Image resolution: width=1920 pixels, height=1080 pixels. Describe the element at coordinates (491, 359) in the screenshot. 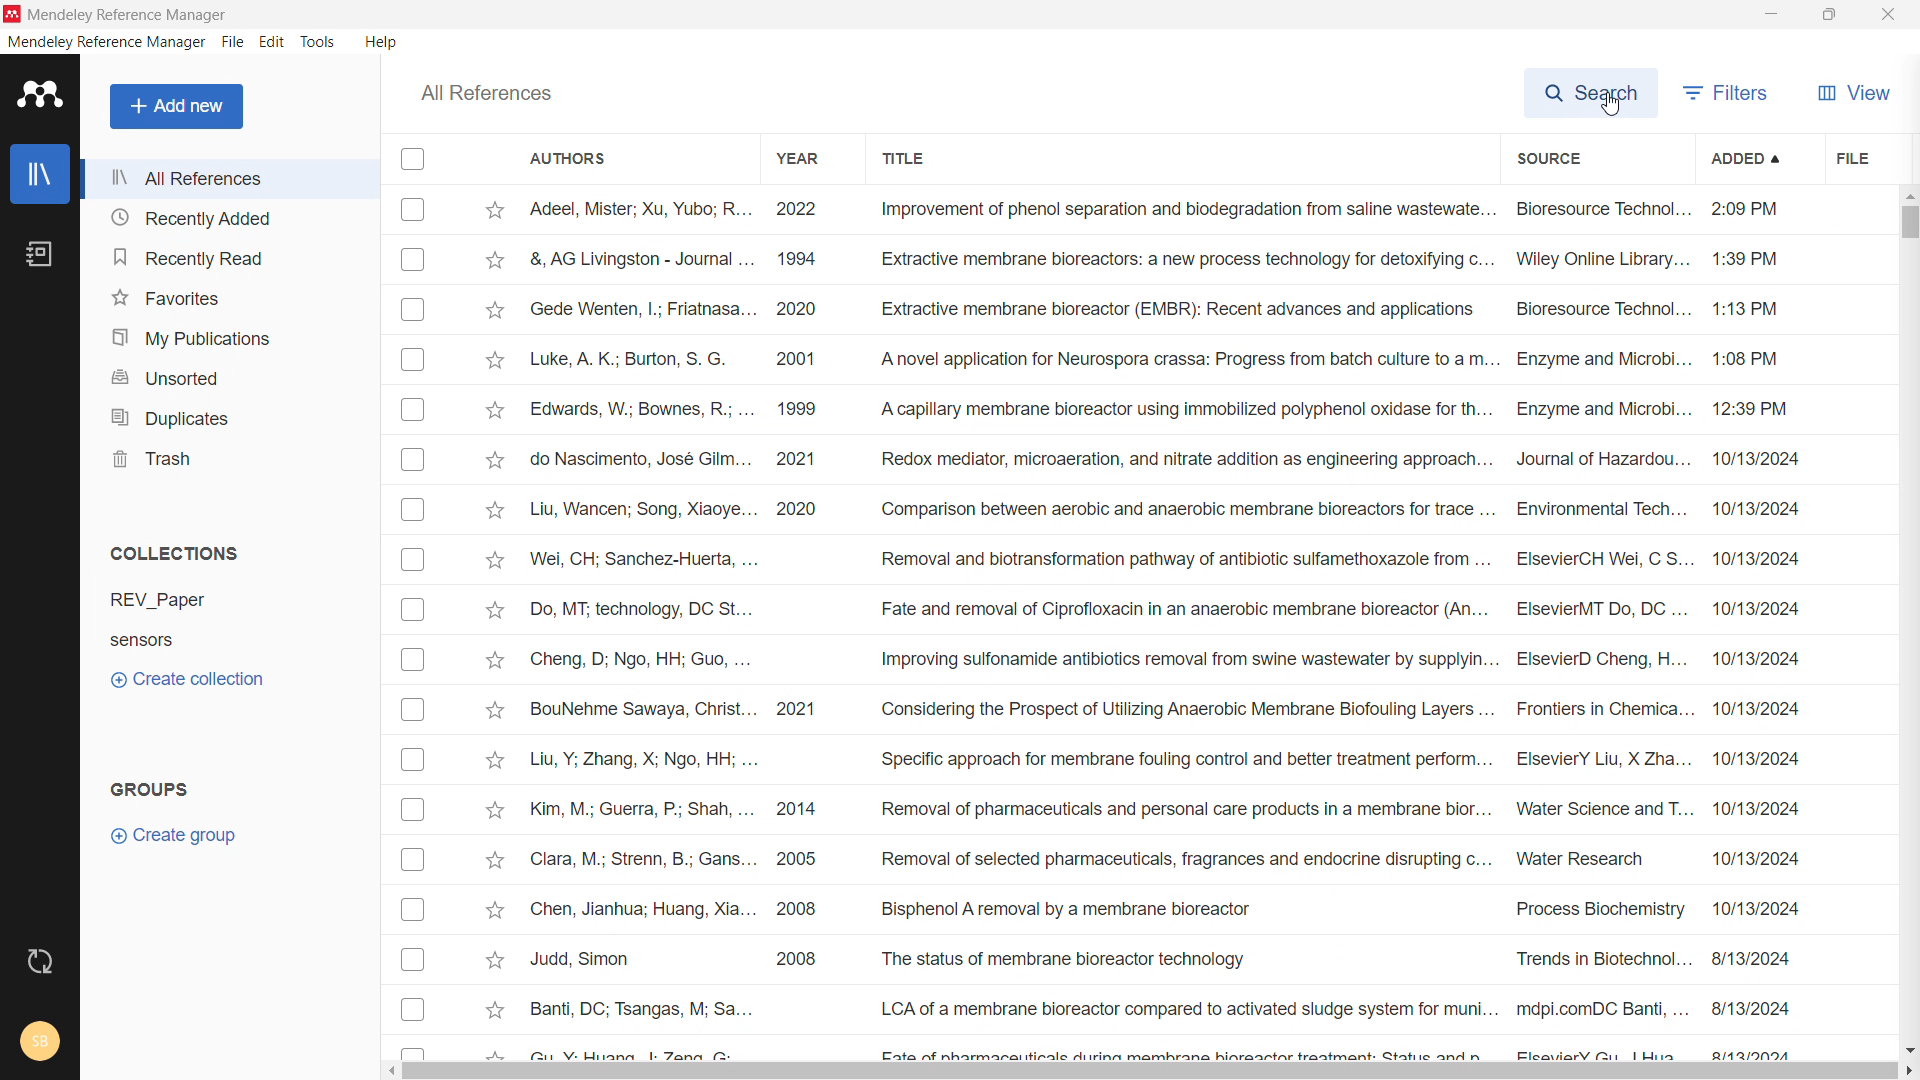

I see `Add to favorites` at that location.